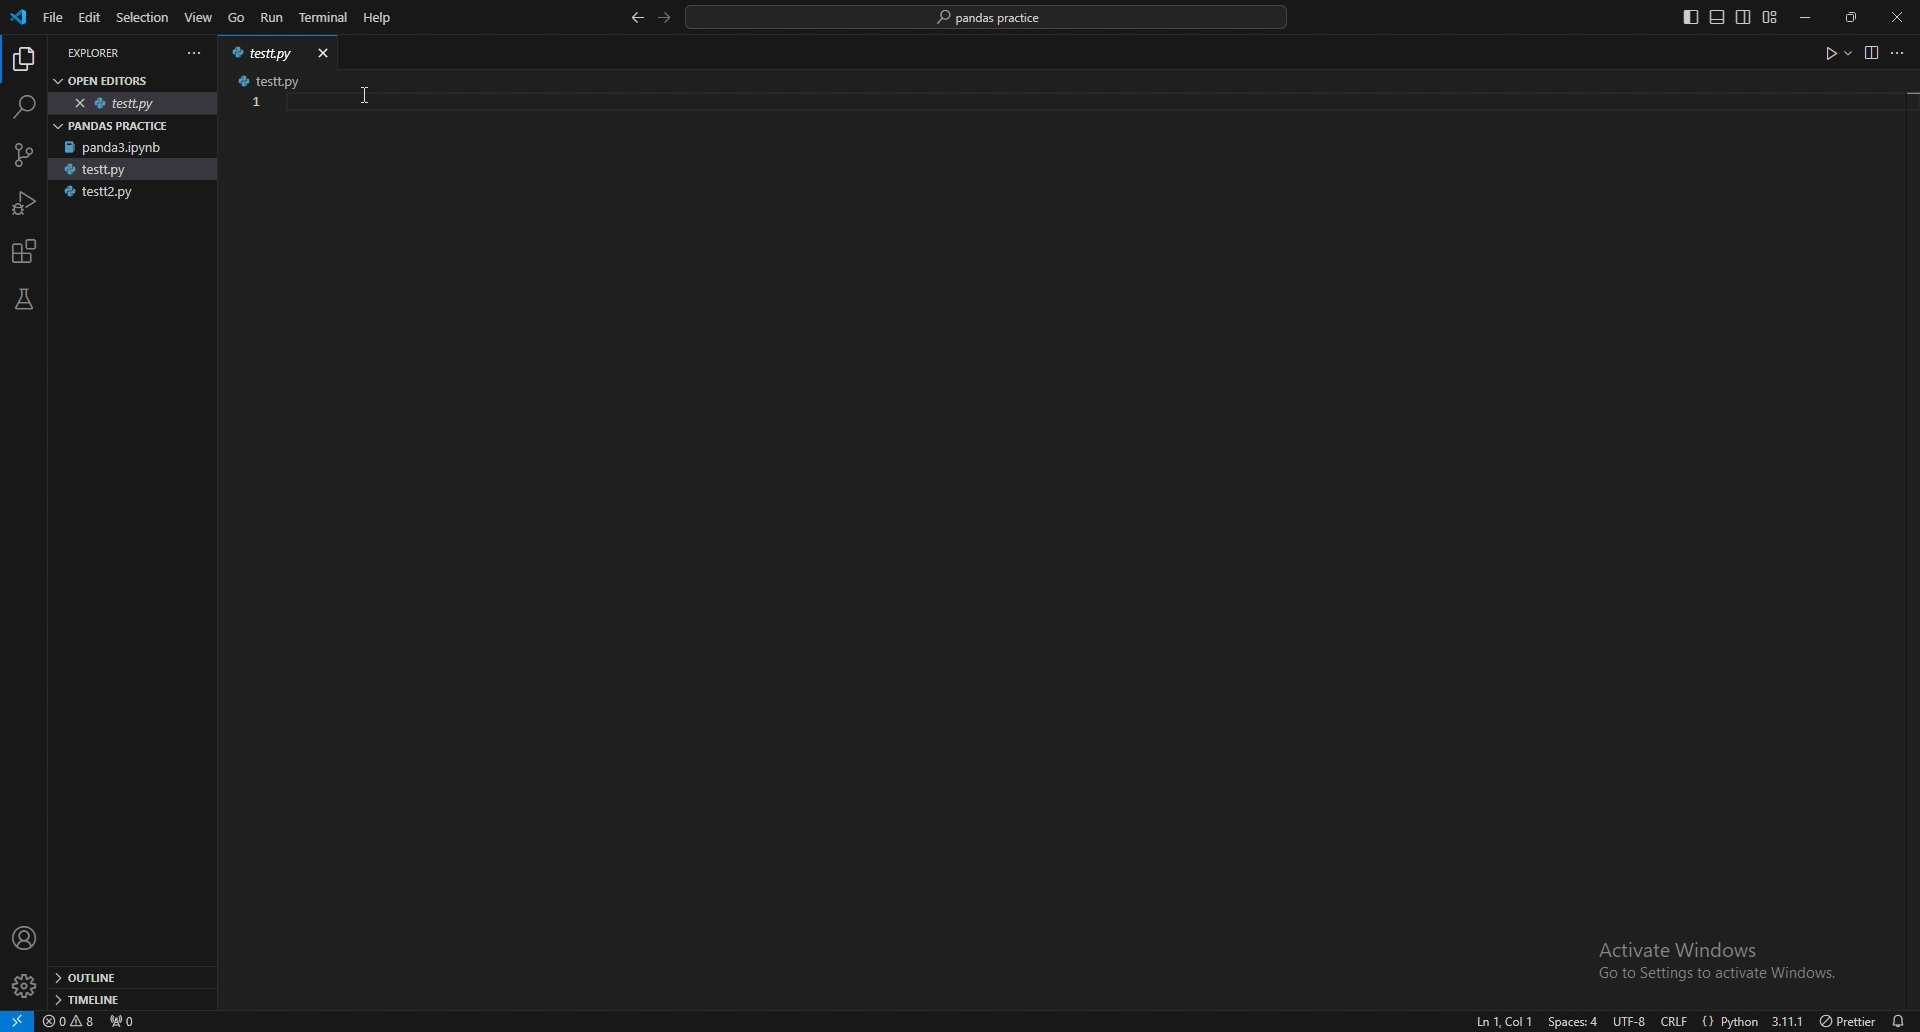  Describe the element at coordinates (1811, 18) in the screenshot. I see `minimize` at that location.